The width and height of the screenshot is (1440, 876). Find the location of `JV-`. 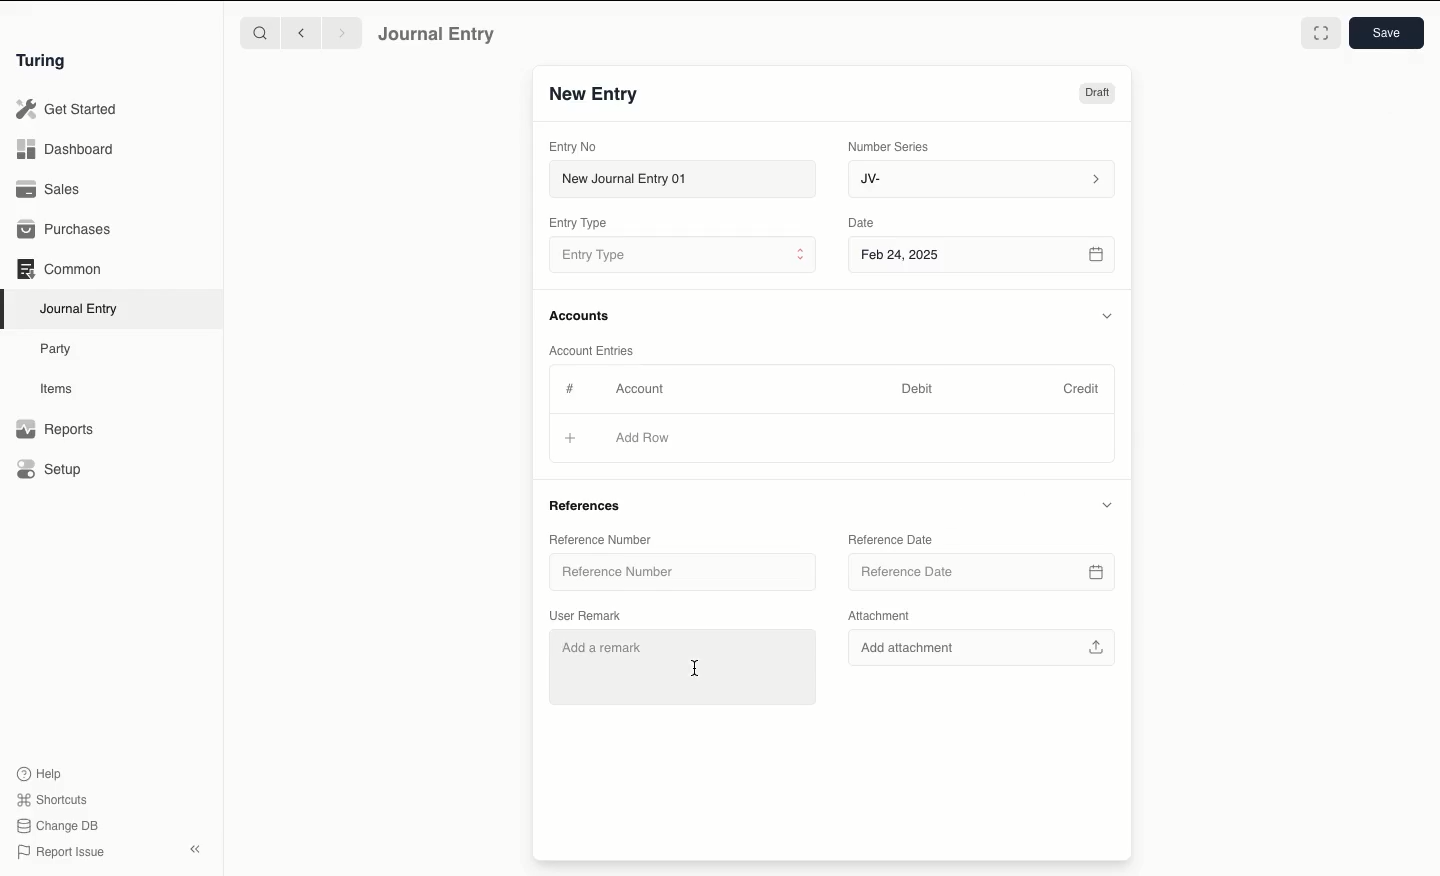

JV- is located at coordinates (983, 180).